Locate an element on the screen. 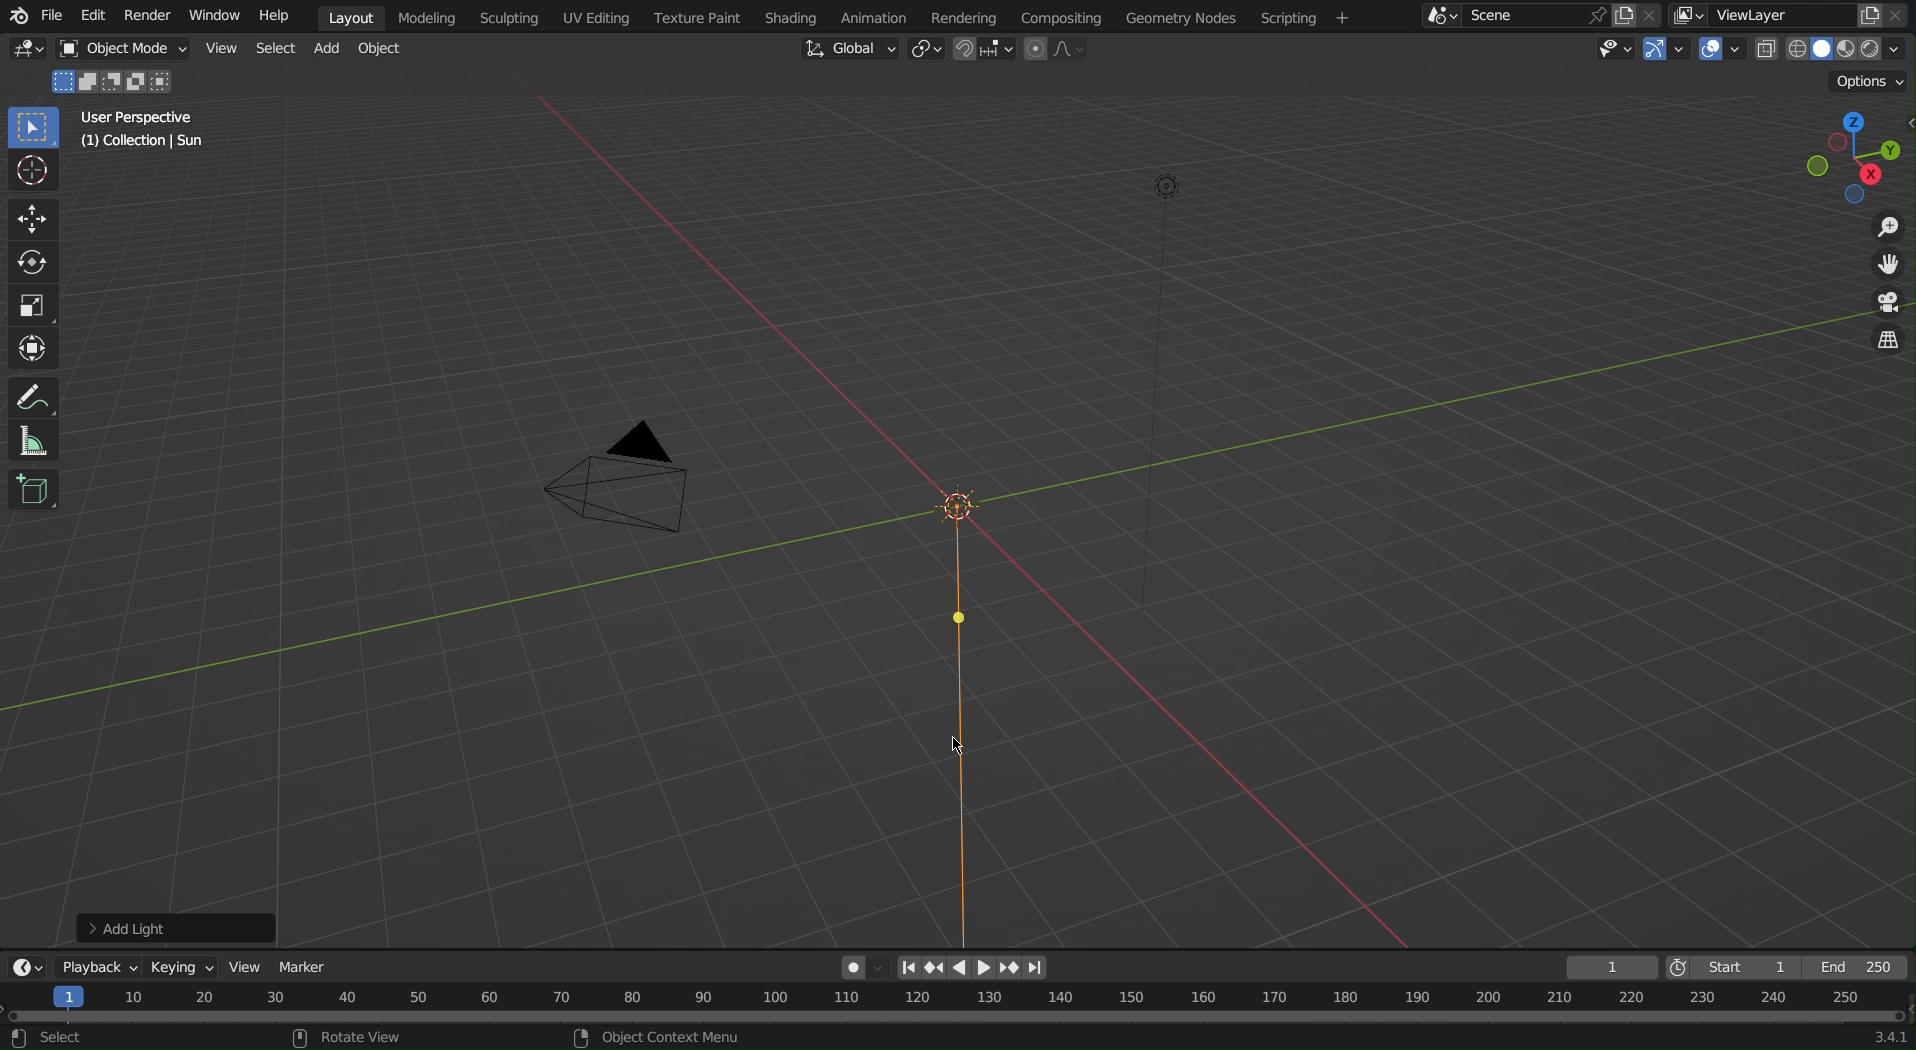 The height and width of the screenshot is (1050, 1916). Annotate is located at coordinates (37, 394).